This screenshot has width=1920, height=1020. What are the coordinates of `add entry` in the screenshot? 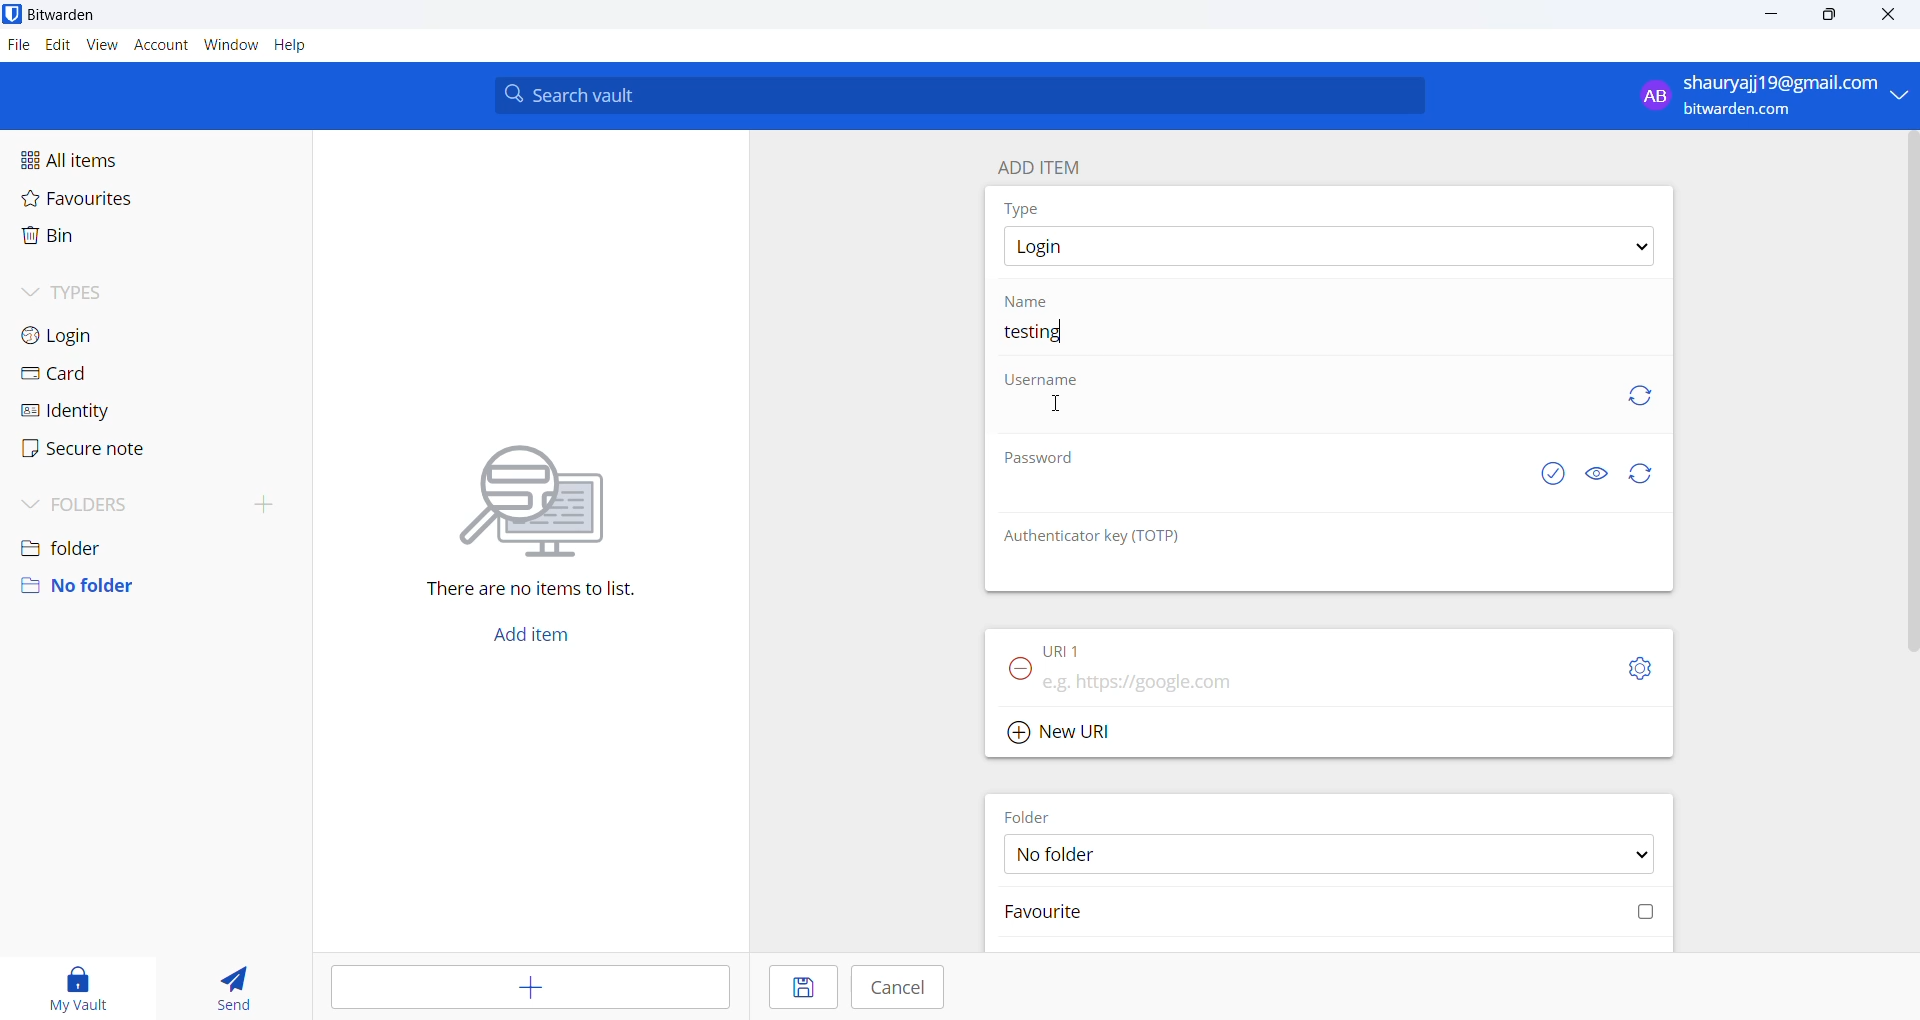 It's located at (526, 985).